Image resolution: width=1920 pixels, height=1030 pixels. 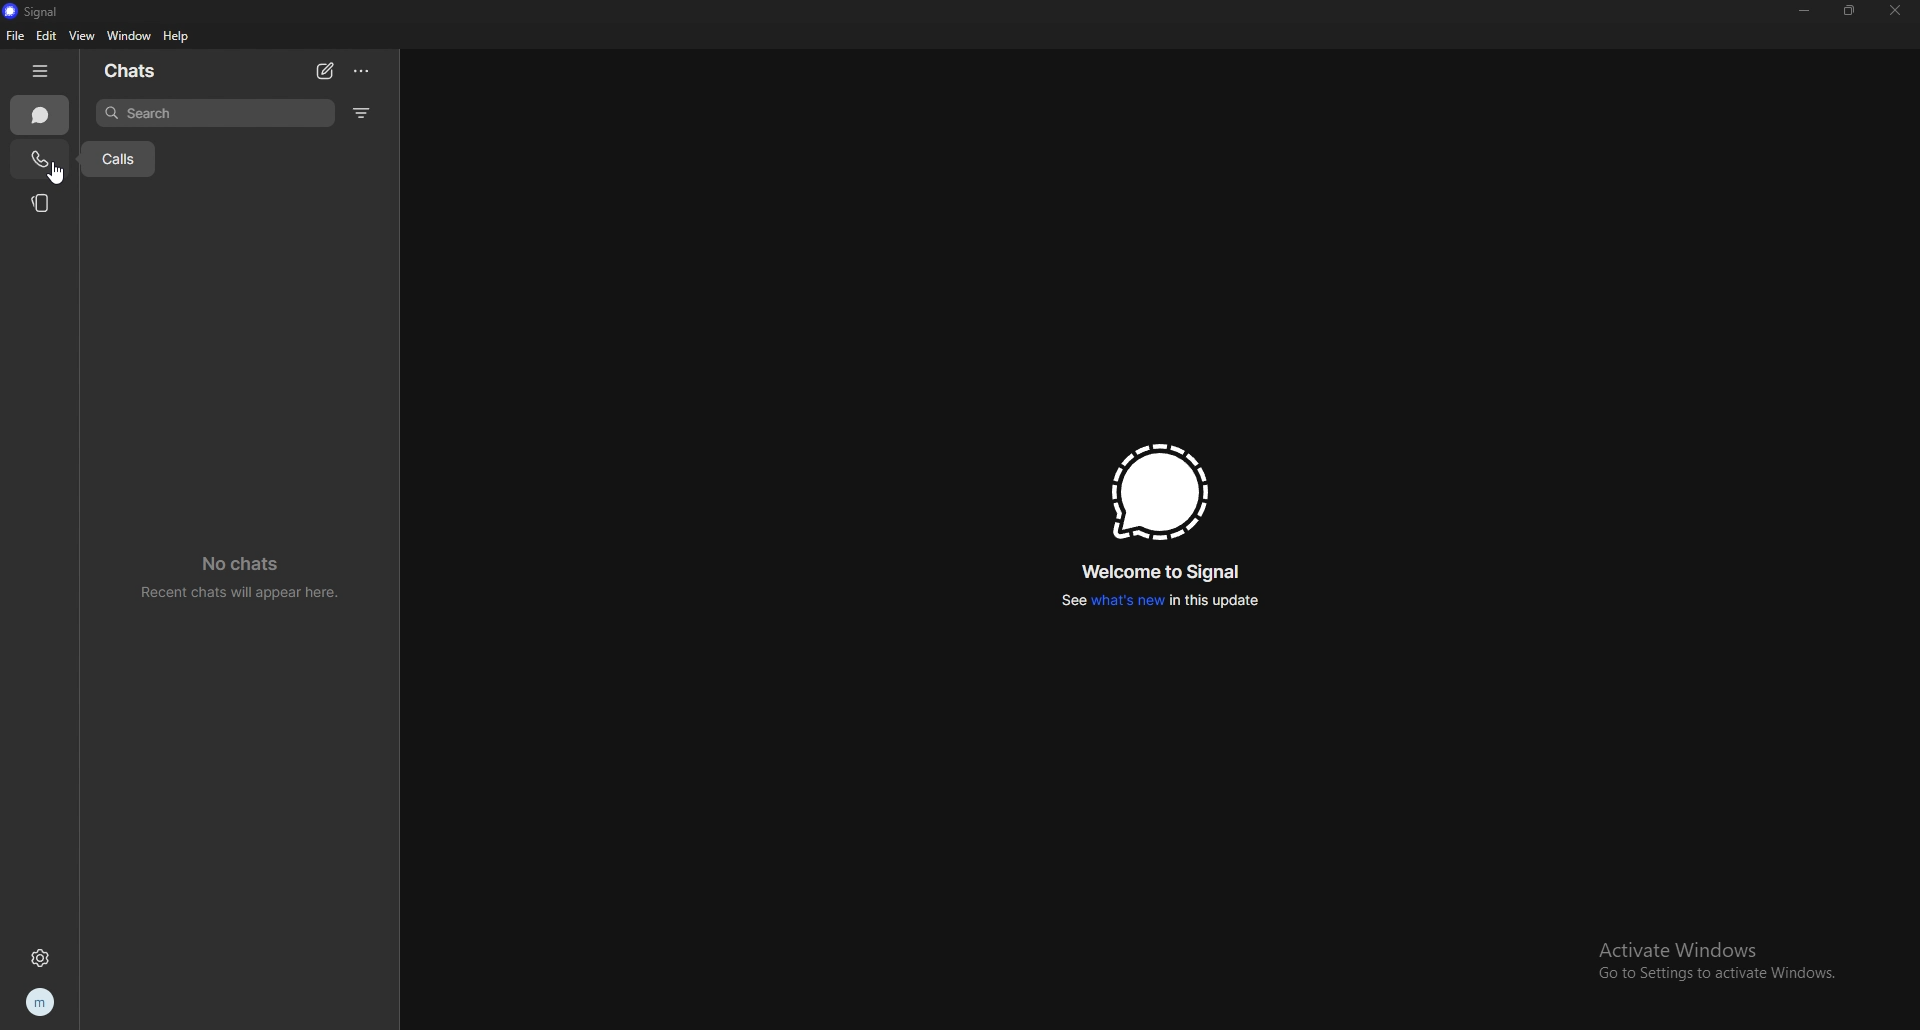 What do you see at coordinates (41, 115) in the screenshot?
I see `chat` at bounding box center [41, 115].